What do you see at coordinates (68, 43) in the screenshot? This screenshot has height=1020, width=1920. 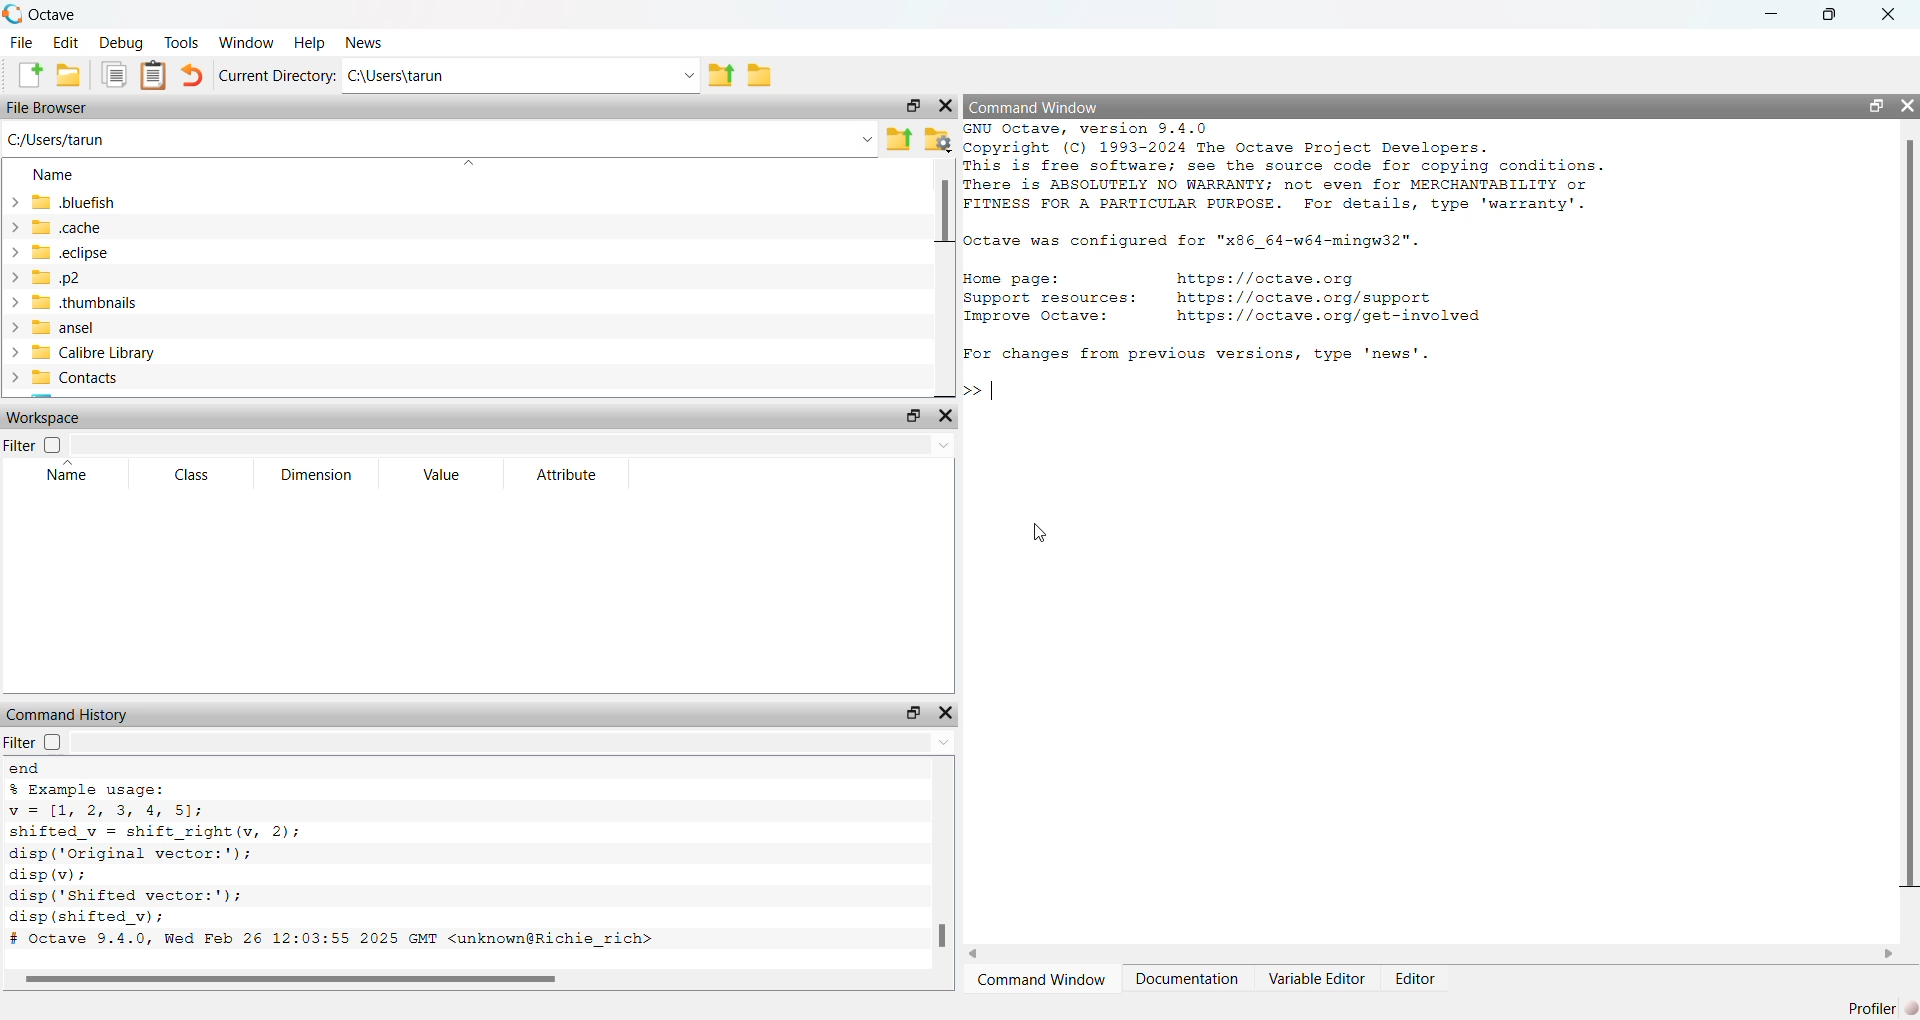 I see `edit` at bounding box center [68, 43].